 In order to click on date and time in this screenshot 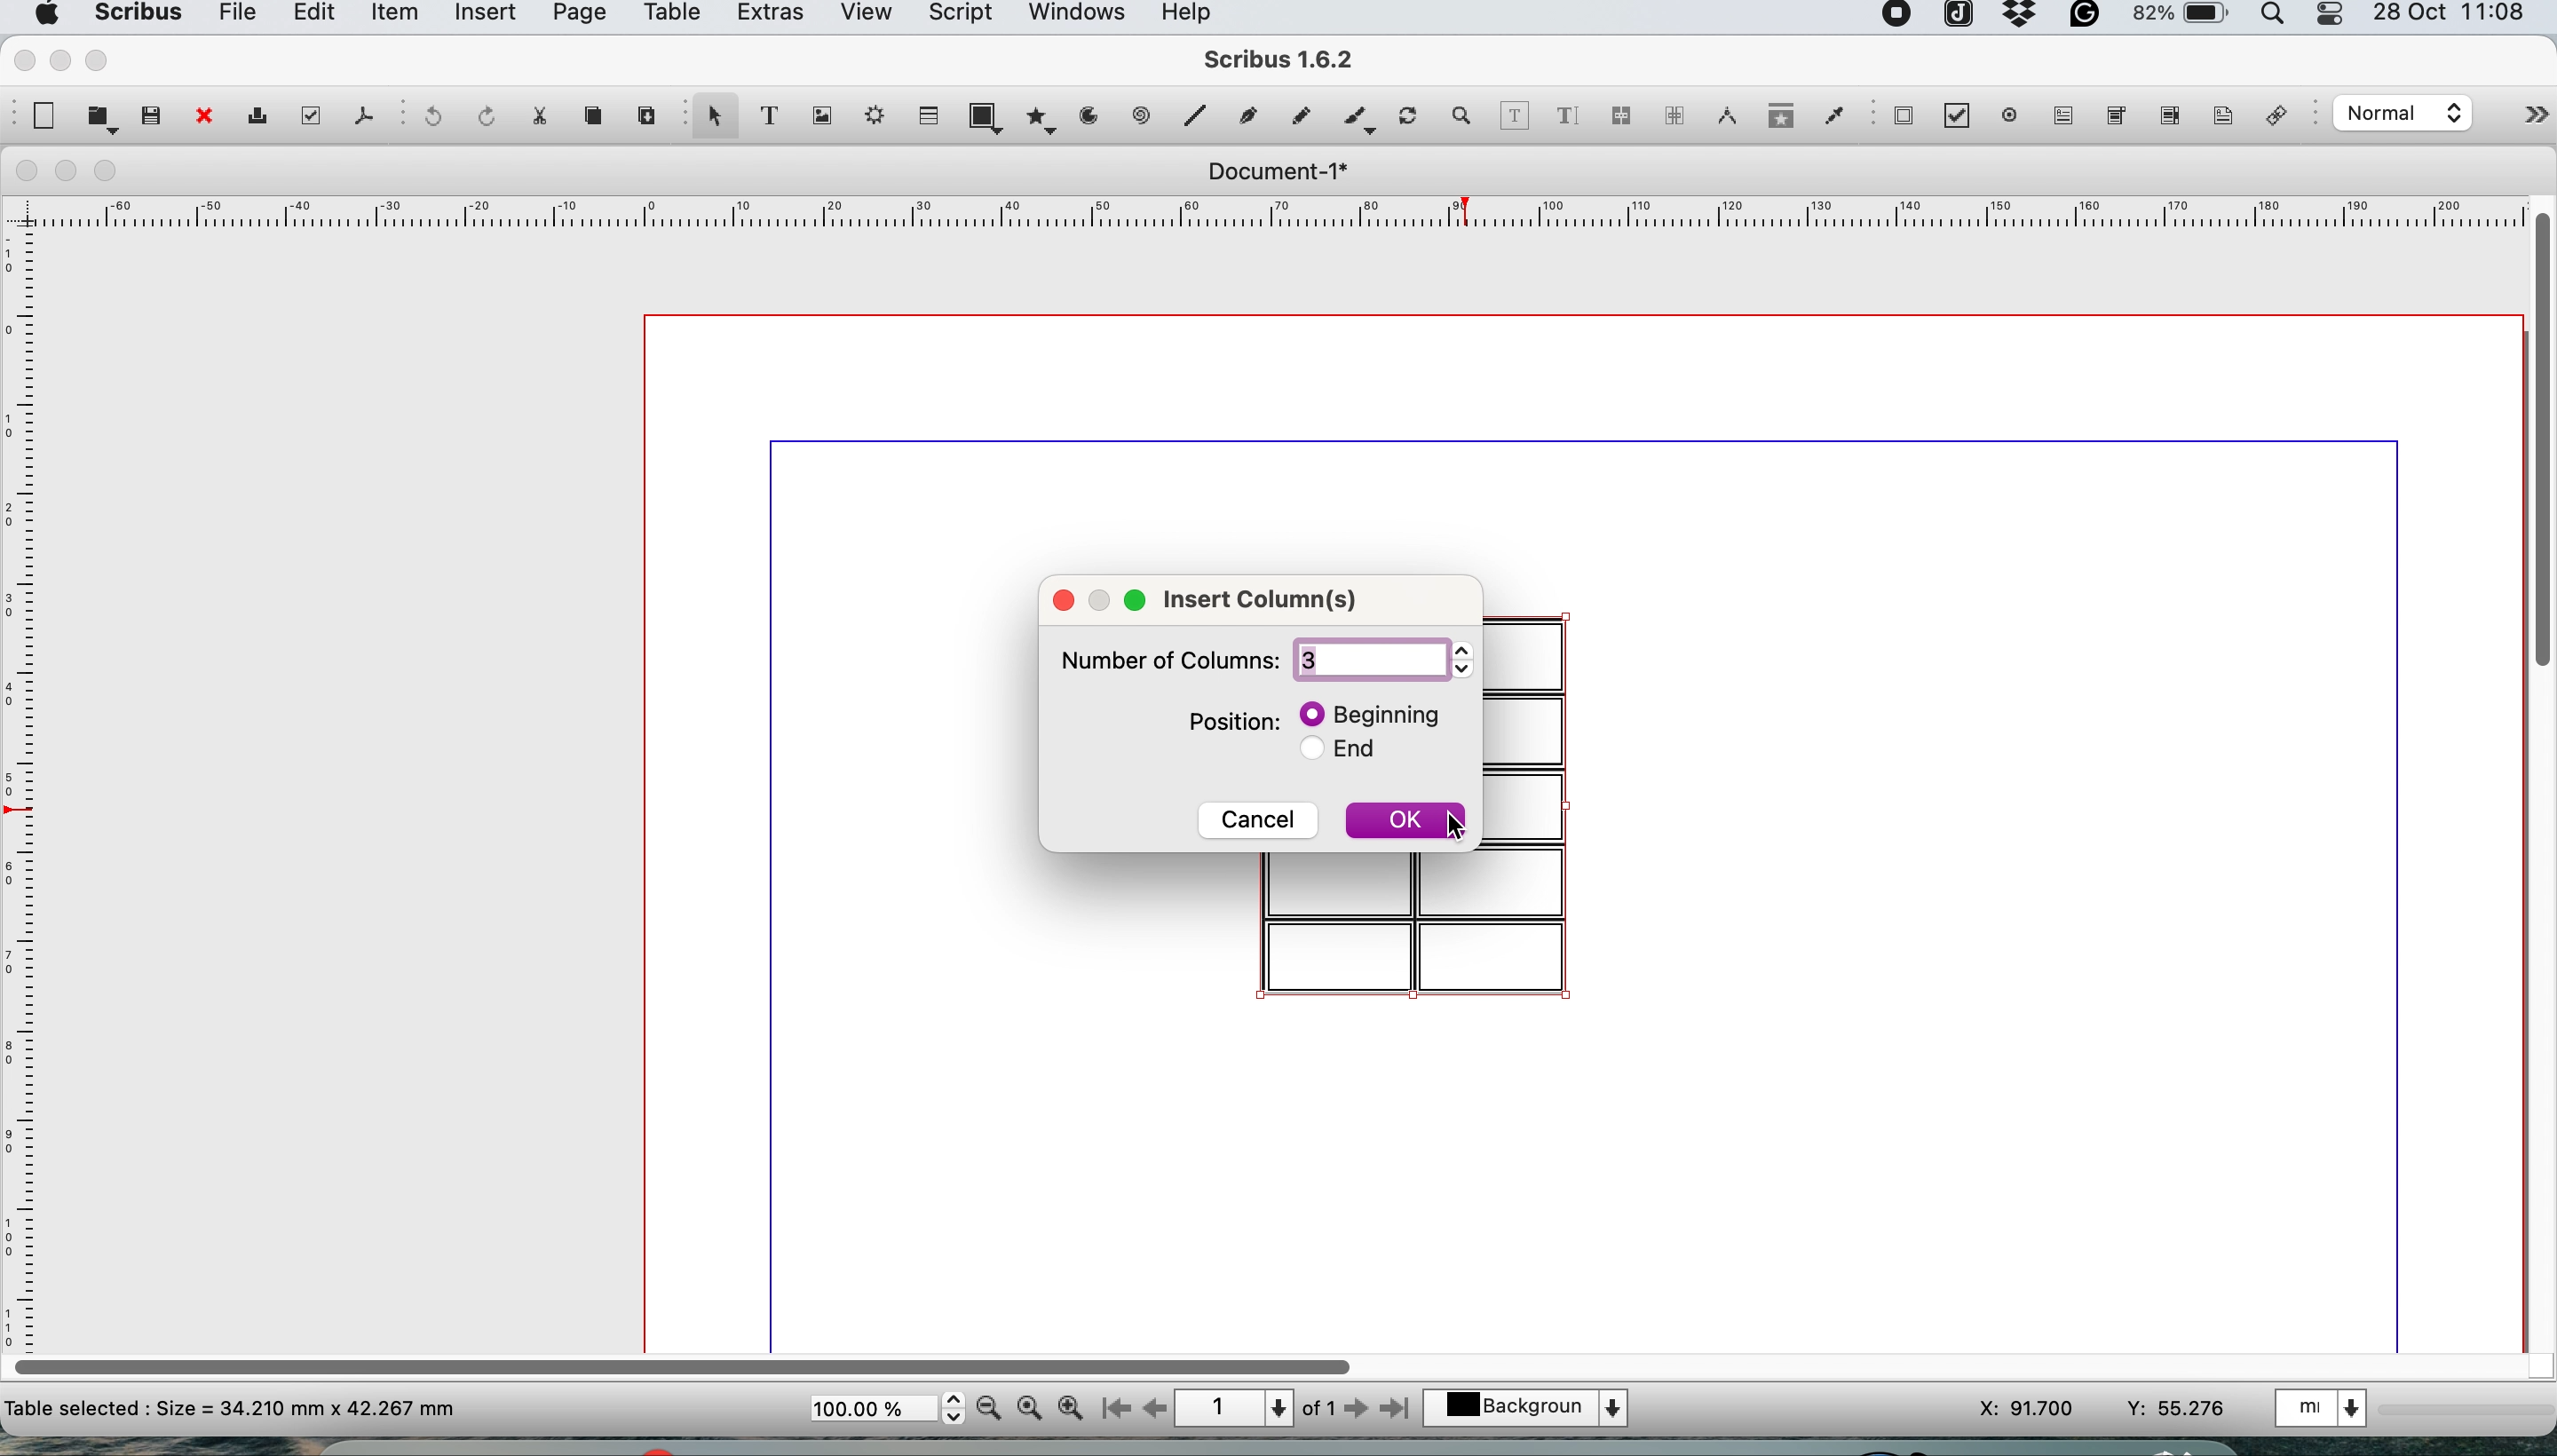, I will do `click(2454, 15)`.